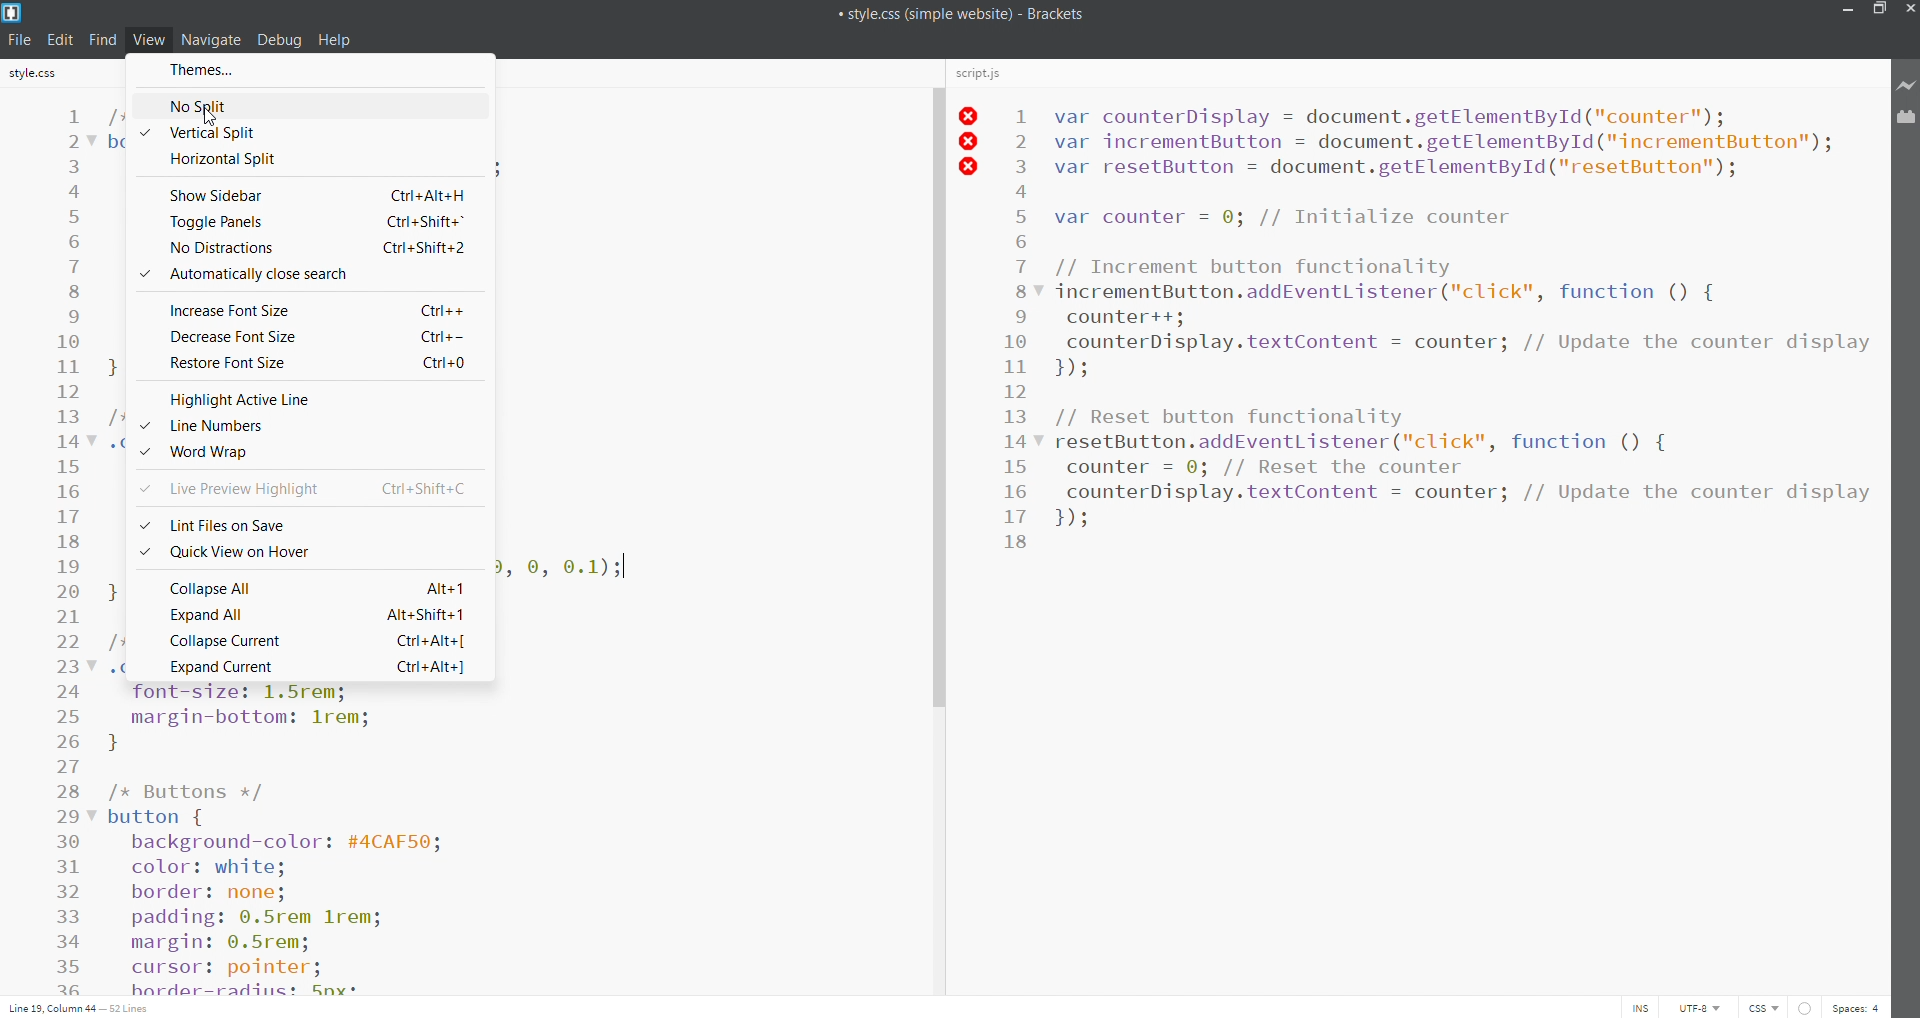 The width and height of the screenshot is (1920, 1018). What do you see at coordinates (317, 838) in the screenshot?
I see `Code` at bounding box center [317, 838].